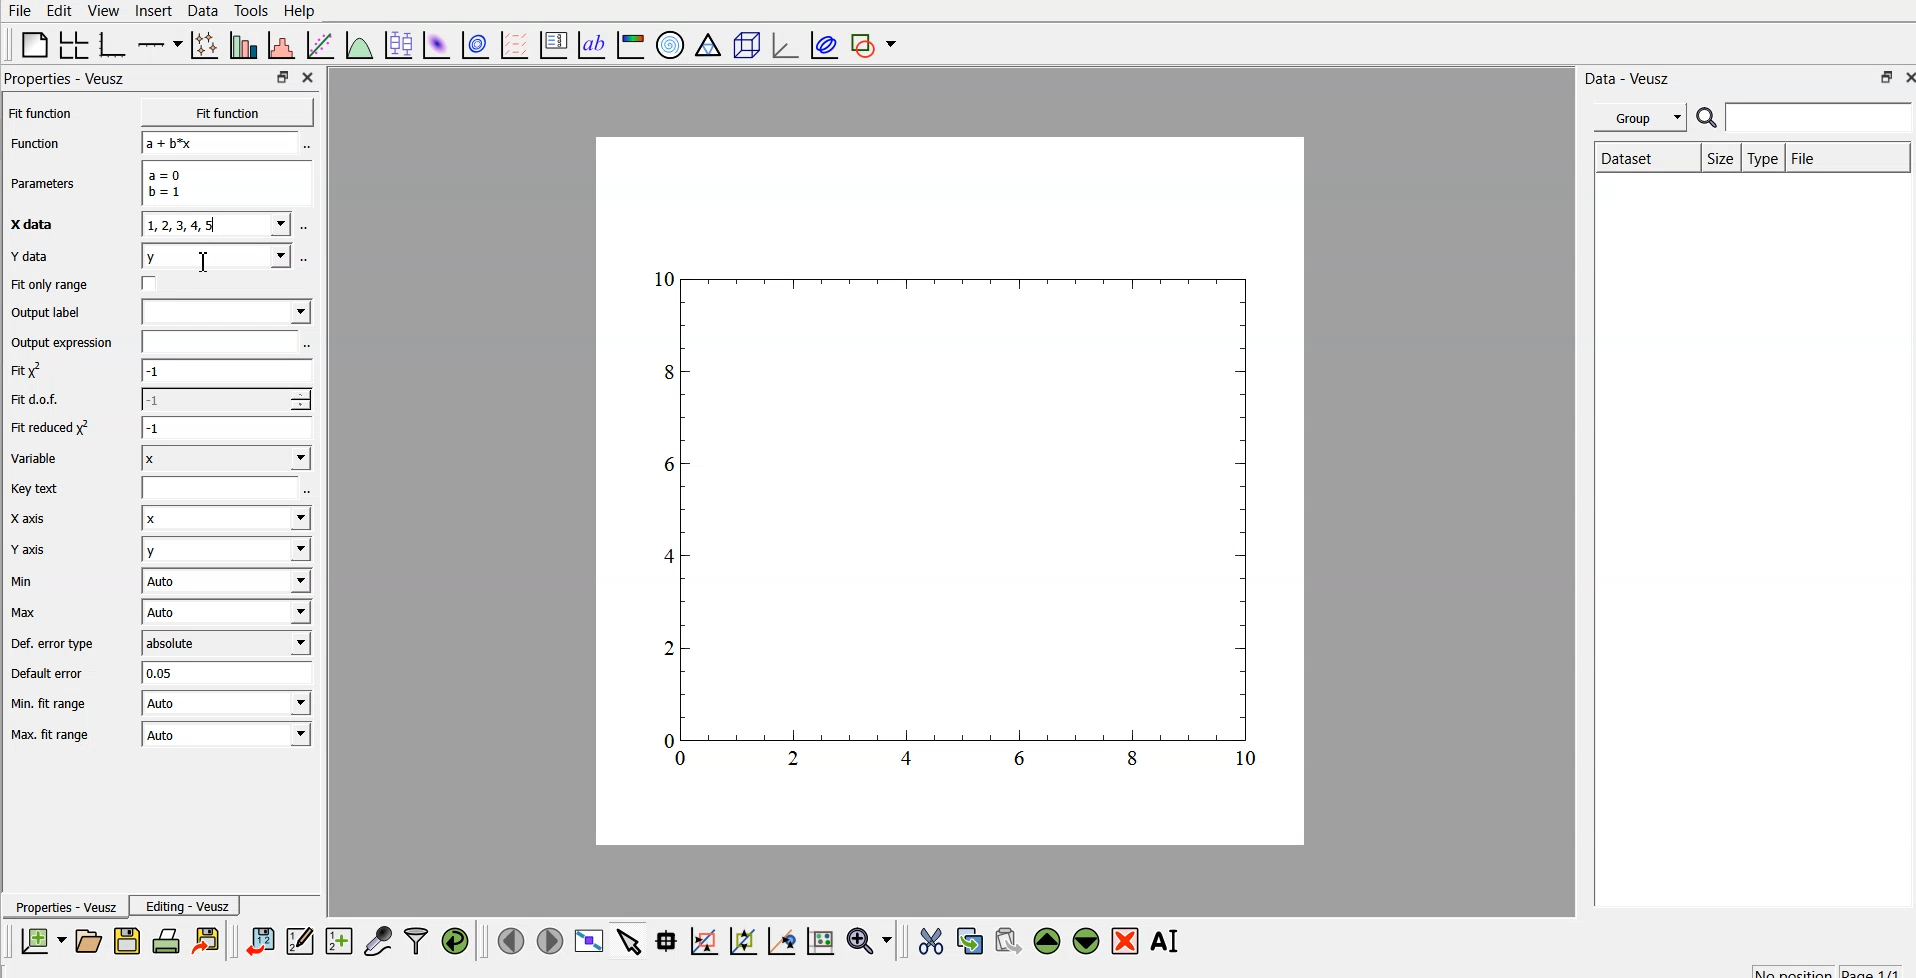 Image resolution: width=1916 pixels, height=978 pixels. Describe the element at coordinates (418, 943) in the screenshot. I see `filter data` at that location.